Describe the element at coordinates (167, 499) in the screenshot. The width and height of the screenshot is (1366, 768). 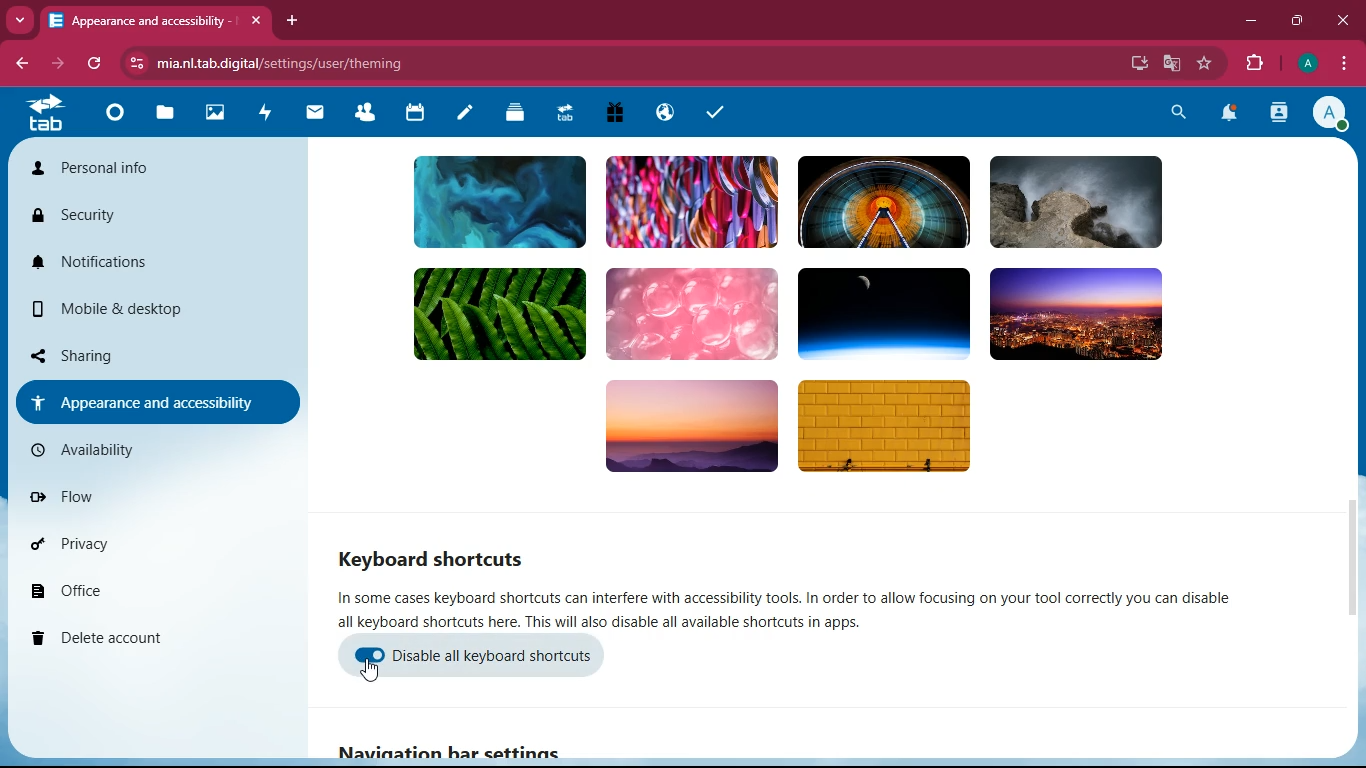
I see `flow` at that location.